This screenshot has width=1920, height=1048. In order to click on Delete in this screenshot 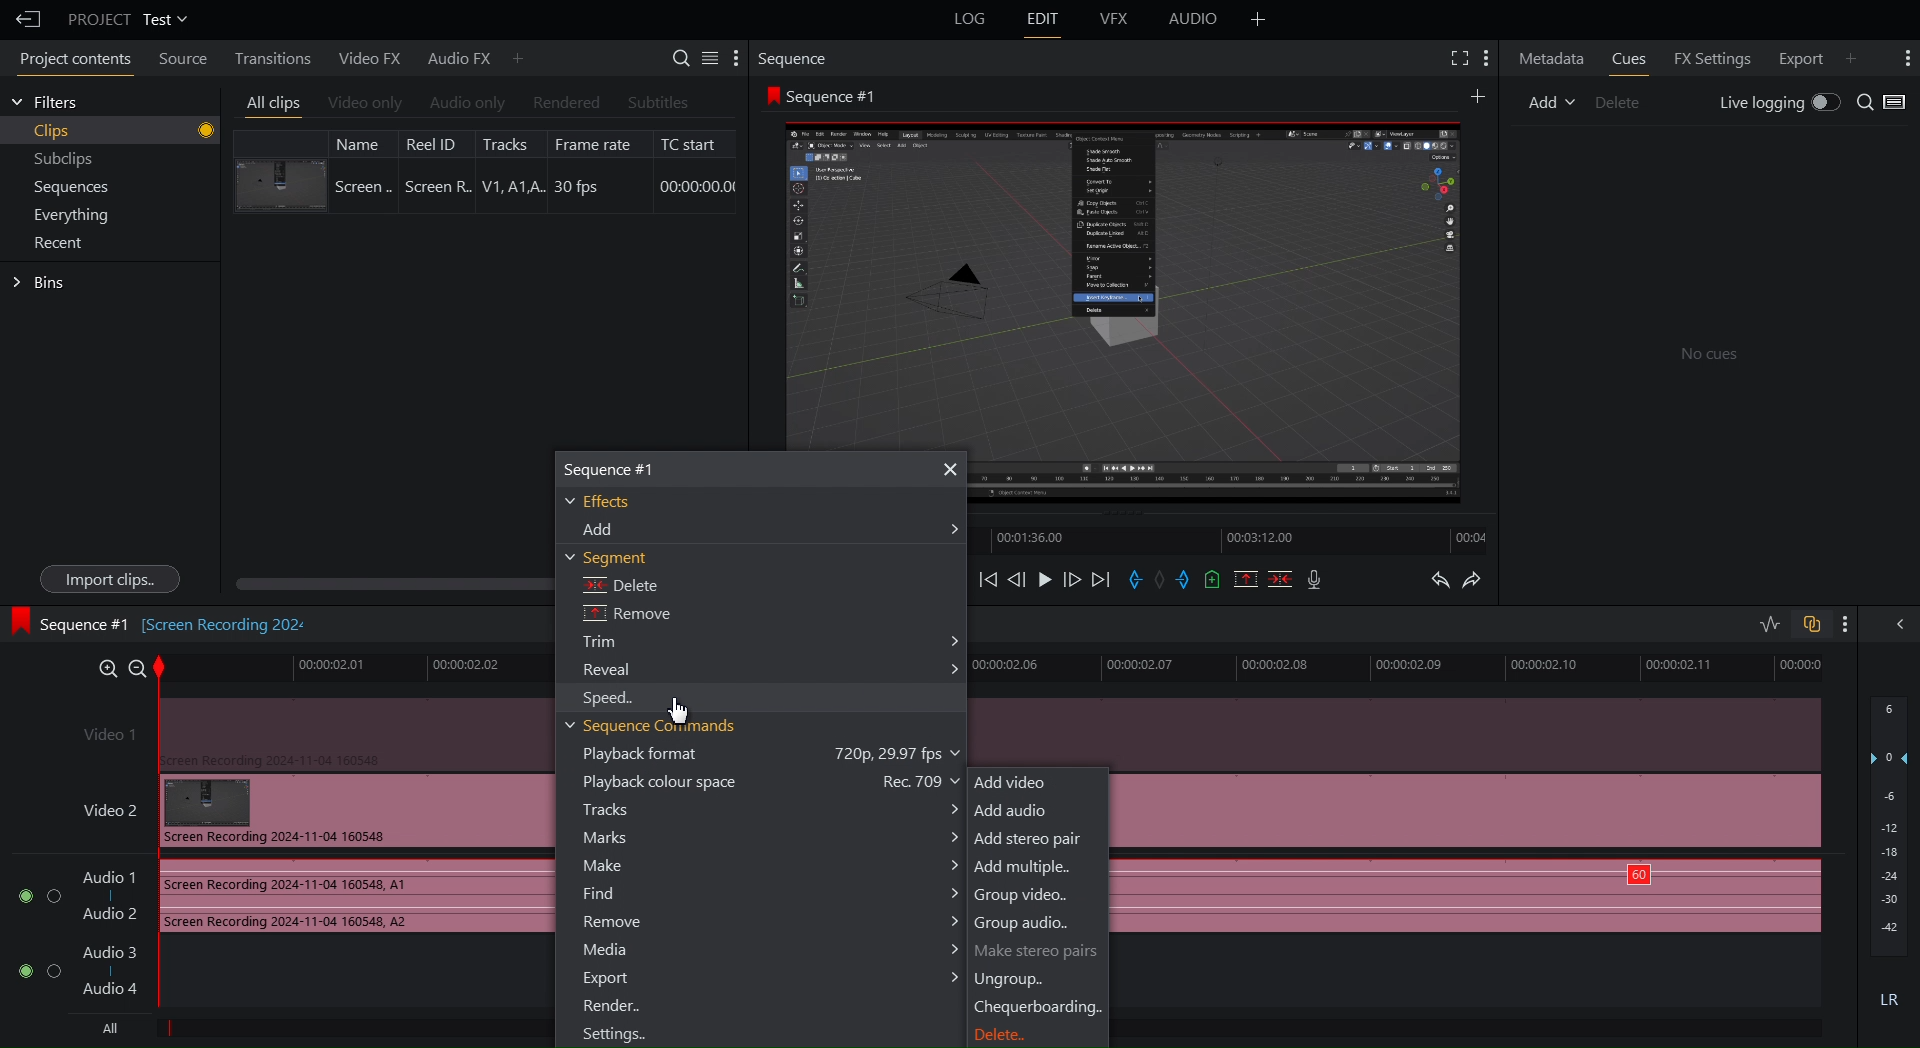, I will do `click(1002, 1037)`.